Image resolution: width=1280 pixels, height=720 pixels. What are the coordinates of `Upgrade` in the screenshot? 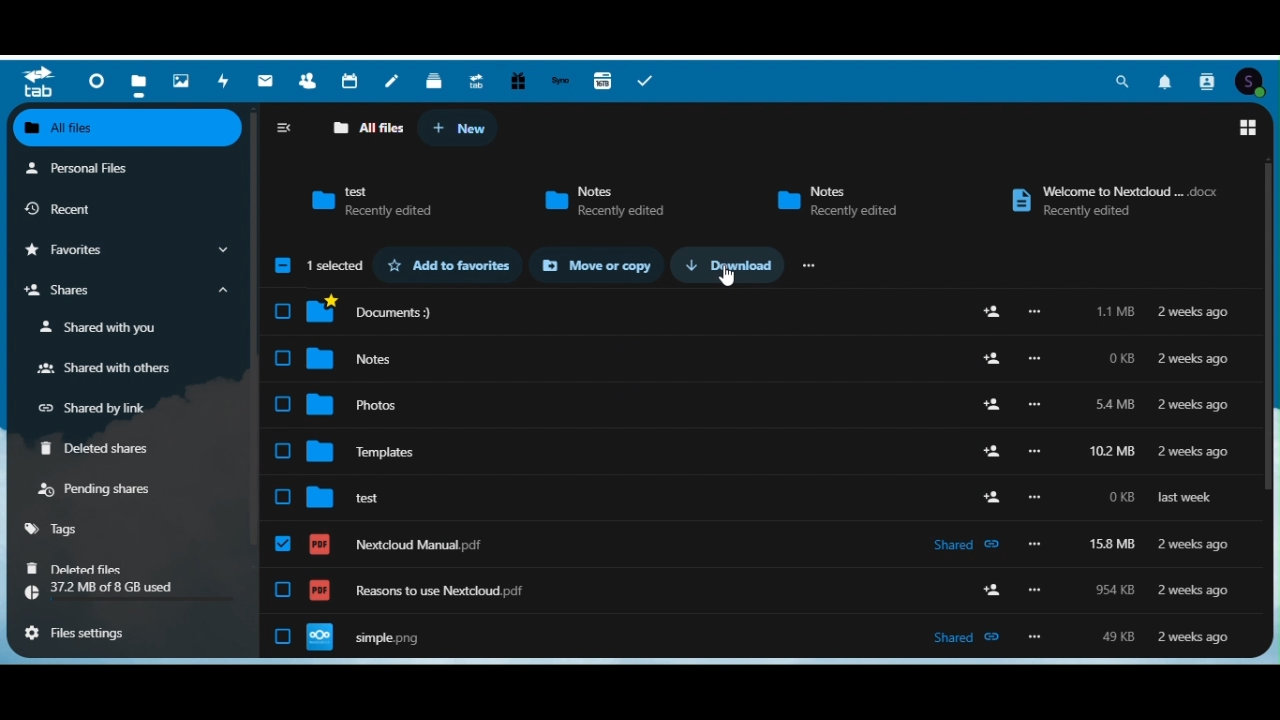 It's located at (474, 79).